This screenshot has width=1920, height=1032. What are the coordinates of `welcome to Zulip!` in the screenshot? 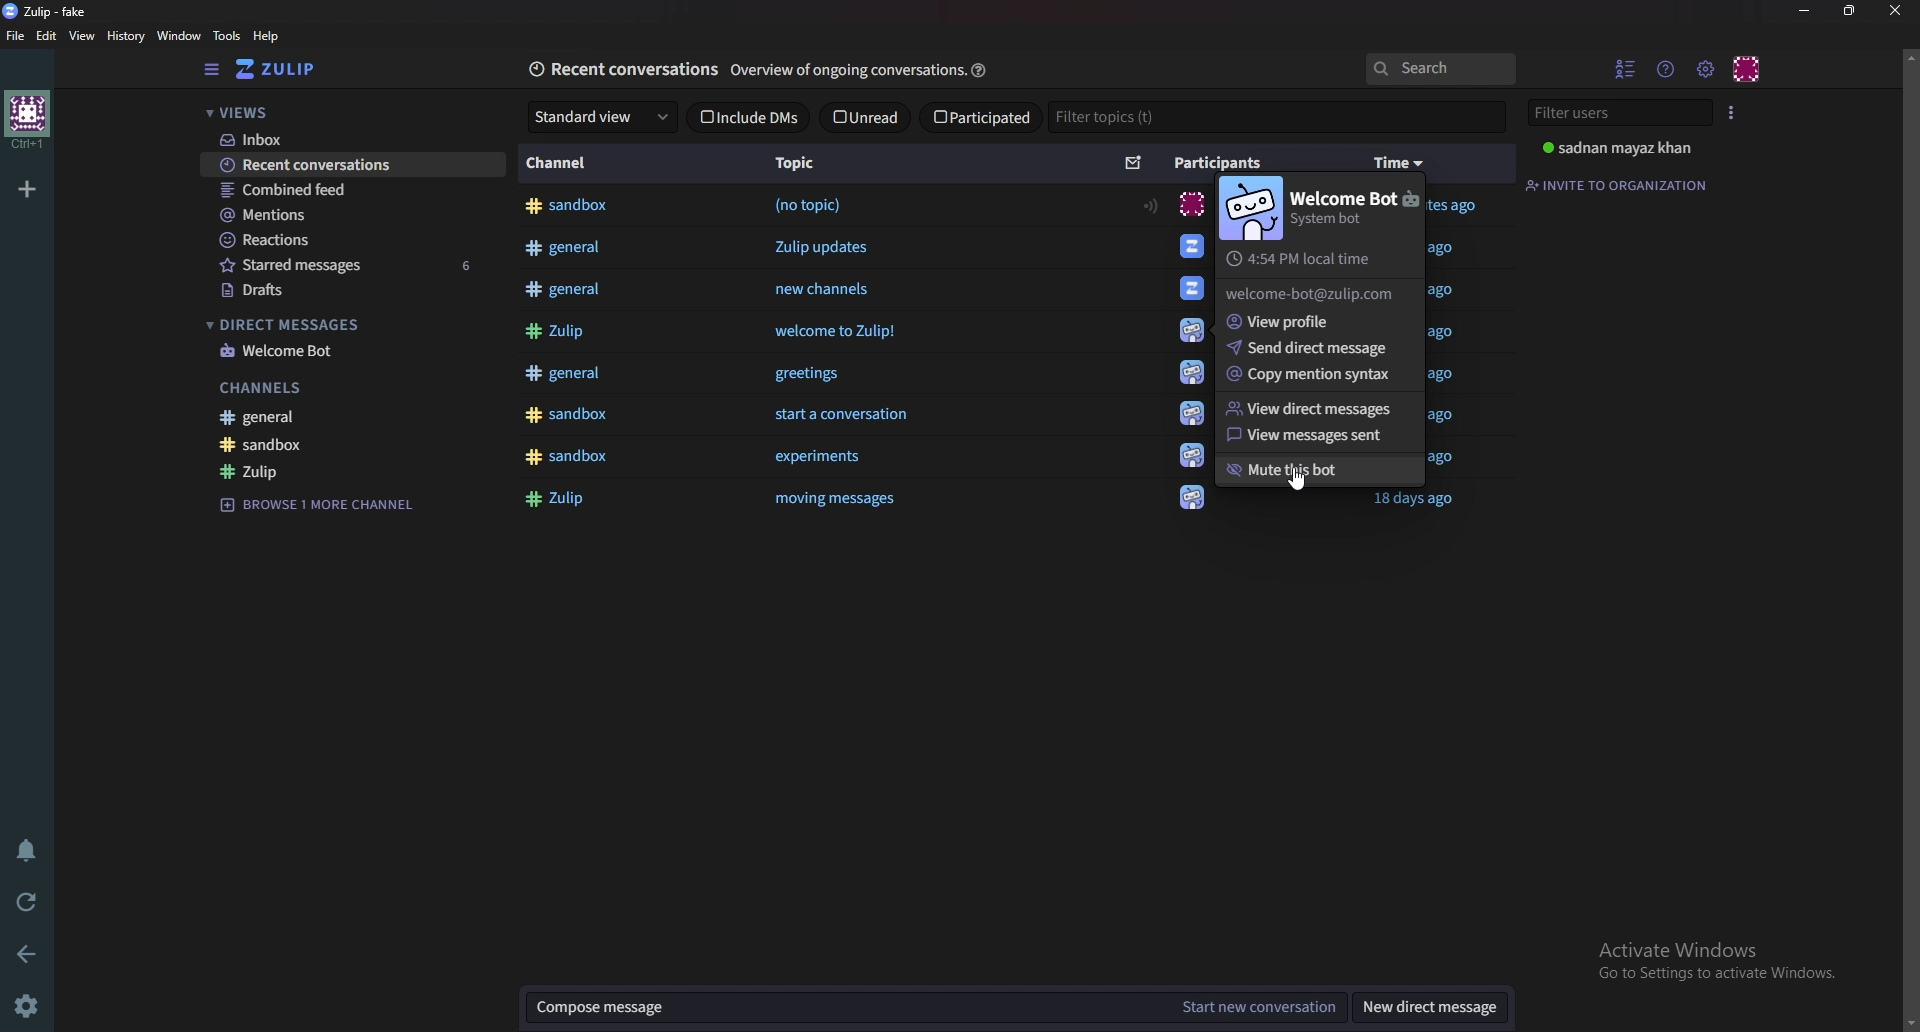 It's located at (848, 335).